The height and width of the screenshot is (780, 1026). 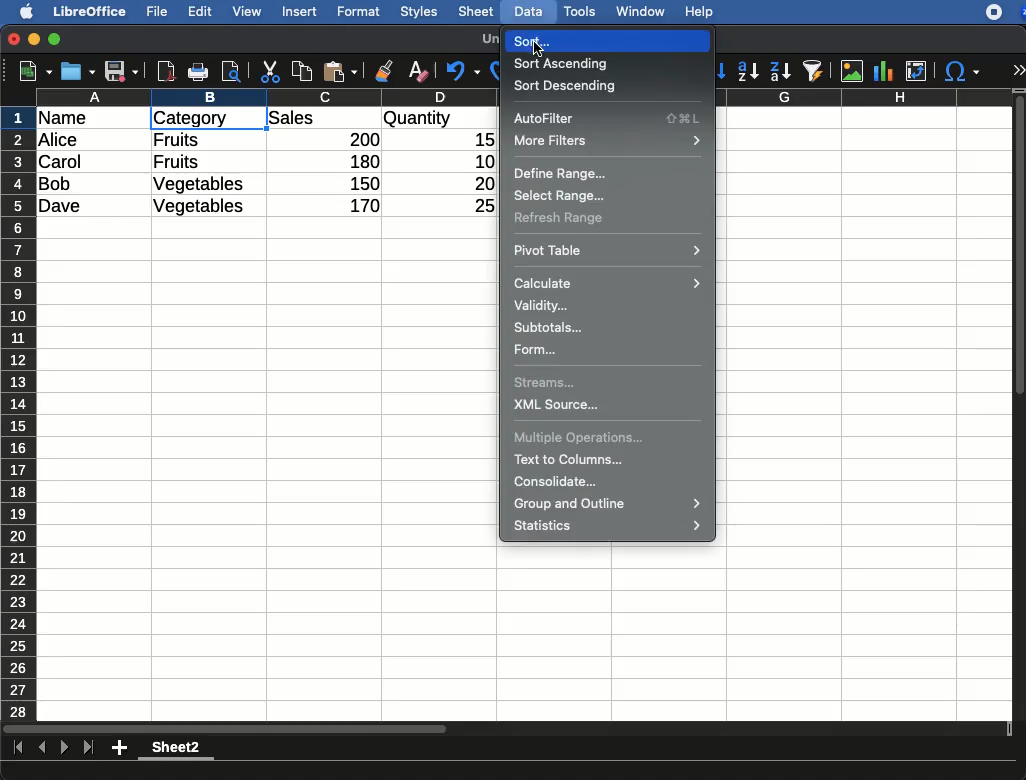 I want to click on xml source, so click(x=559, y=407).